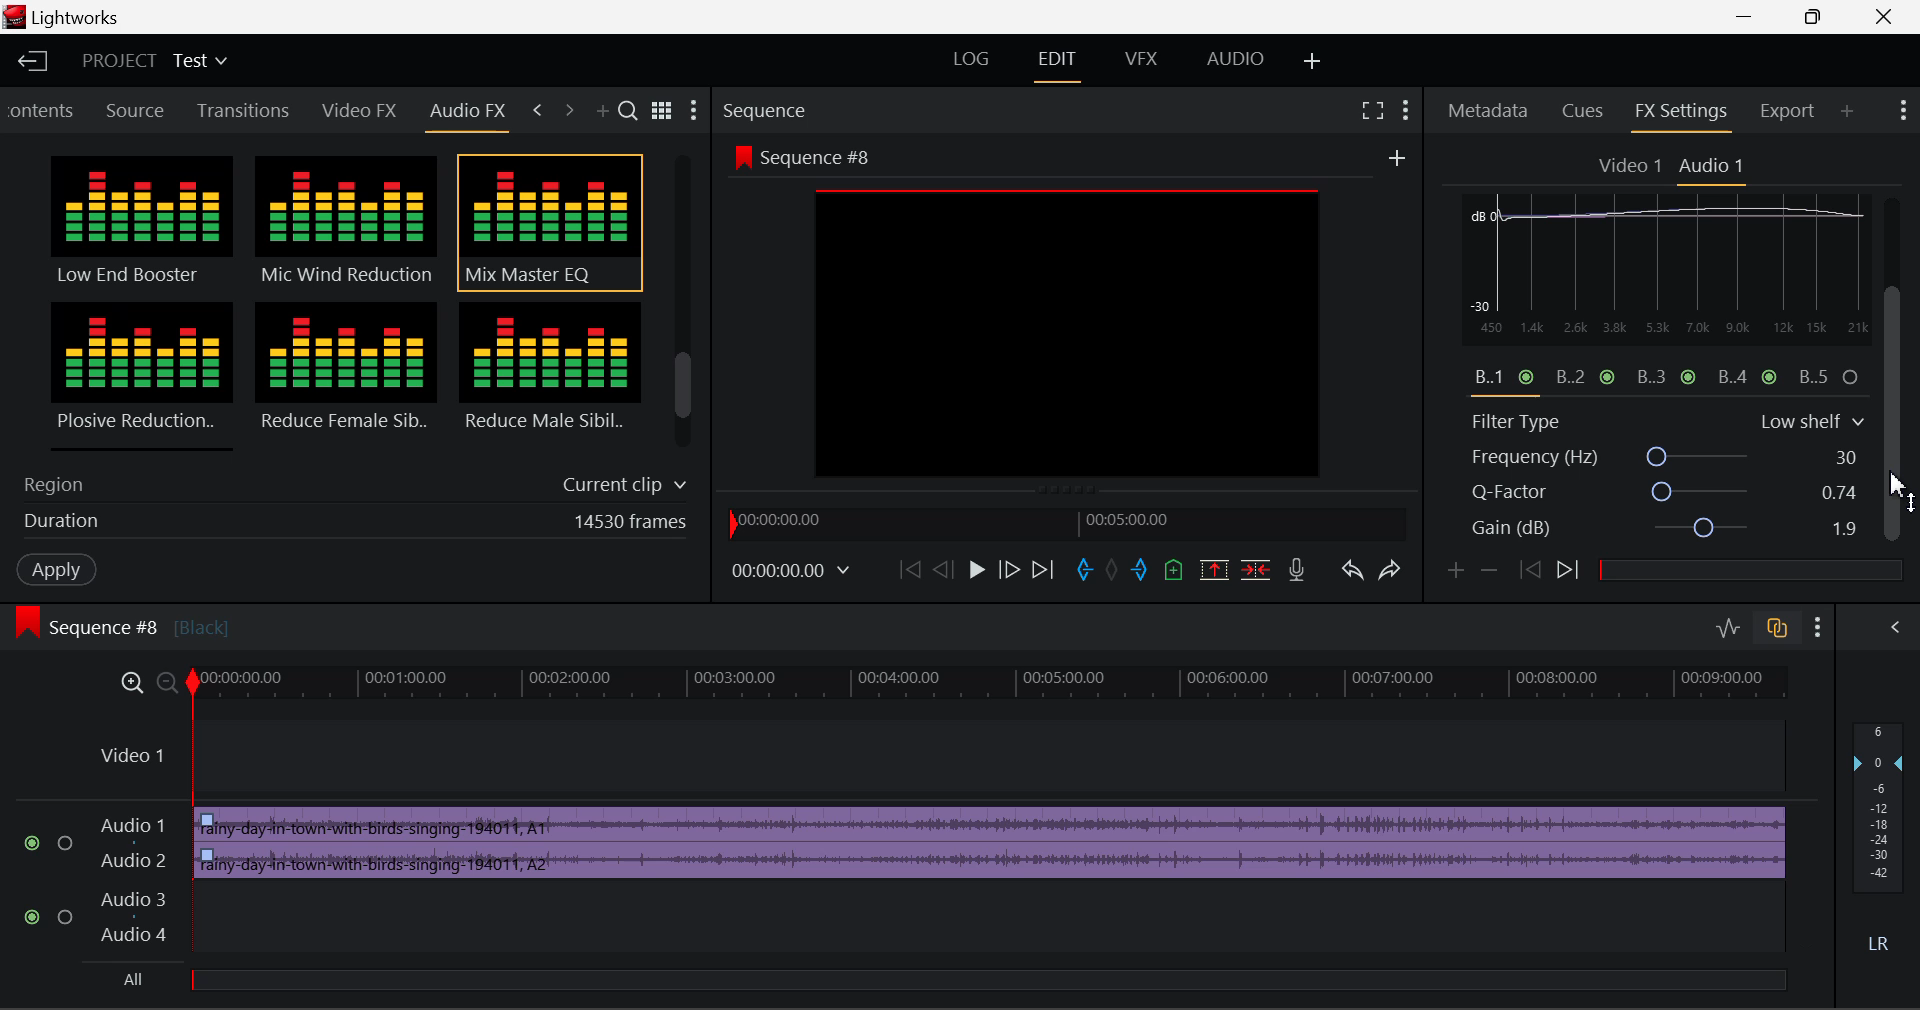 This screenshot has height=1010, width=1920. I want to click on MOUSE_DOWN Cursor Position, so click(1900, 308).